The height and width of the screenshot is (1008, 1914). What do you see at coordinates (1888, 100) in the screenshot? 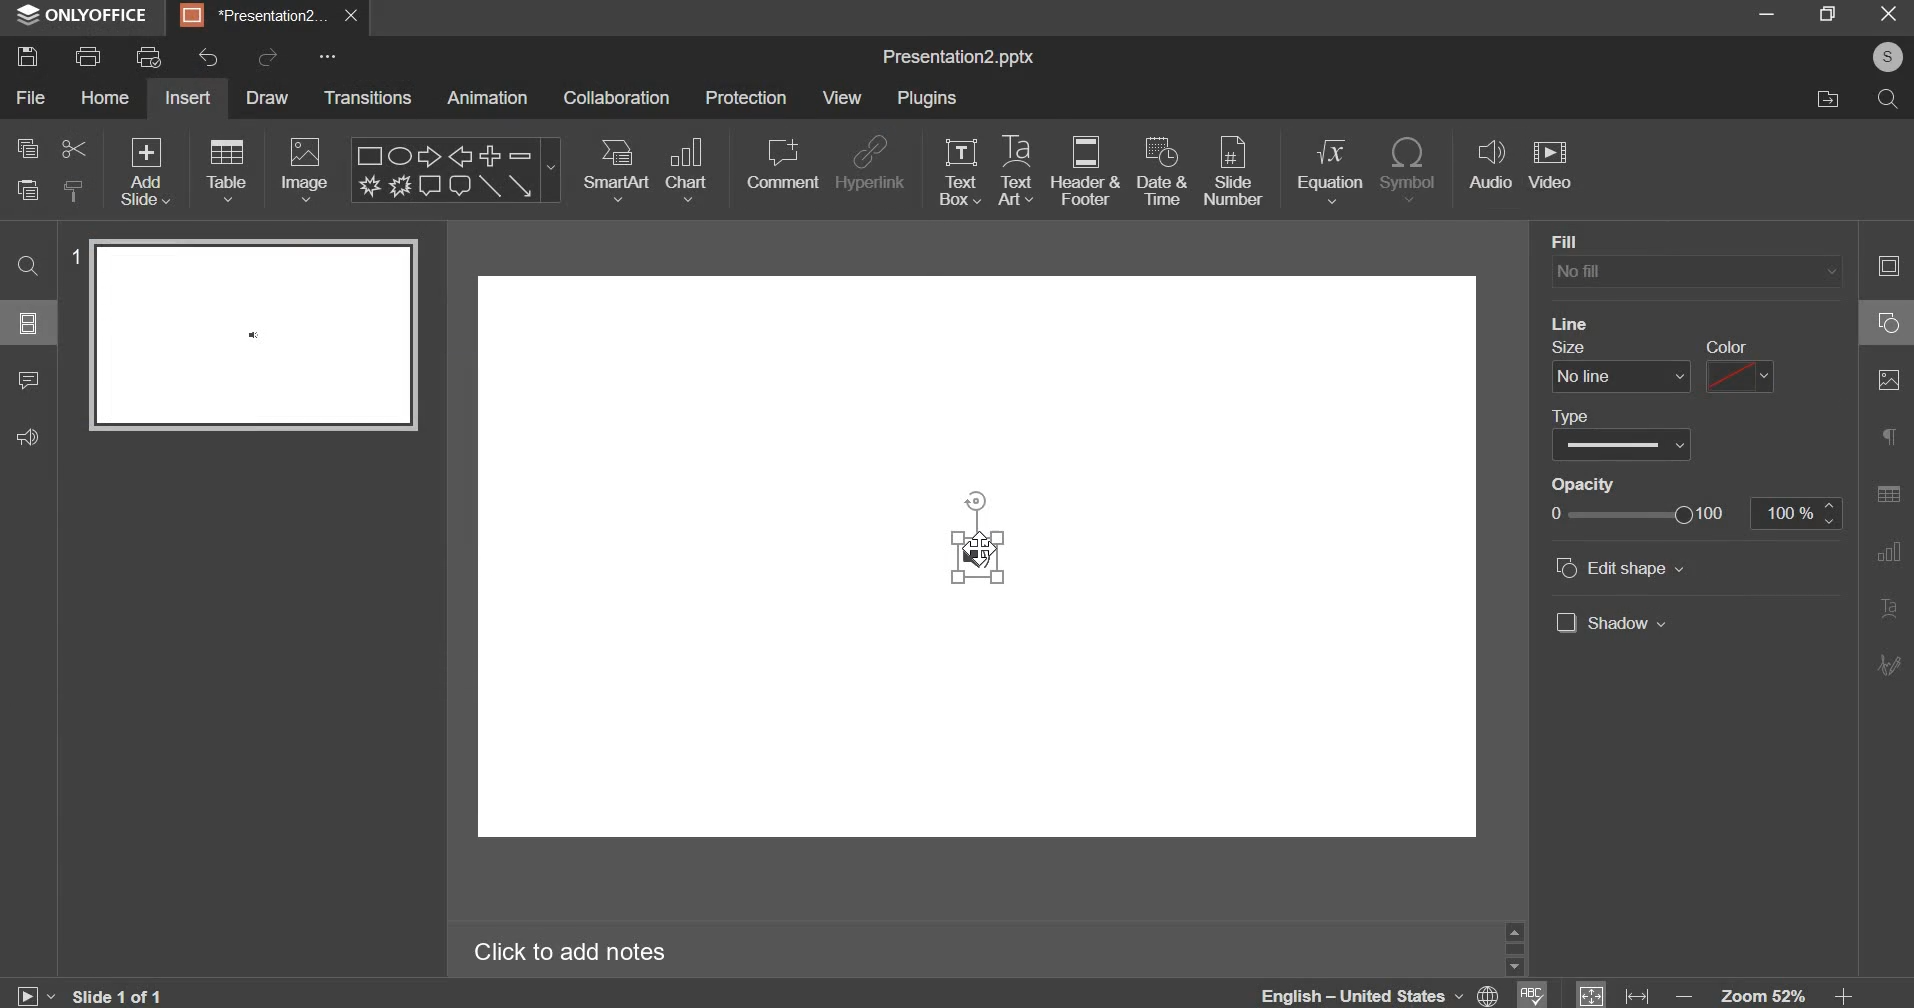
I see `search` at bounding box center [1888, 100].